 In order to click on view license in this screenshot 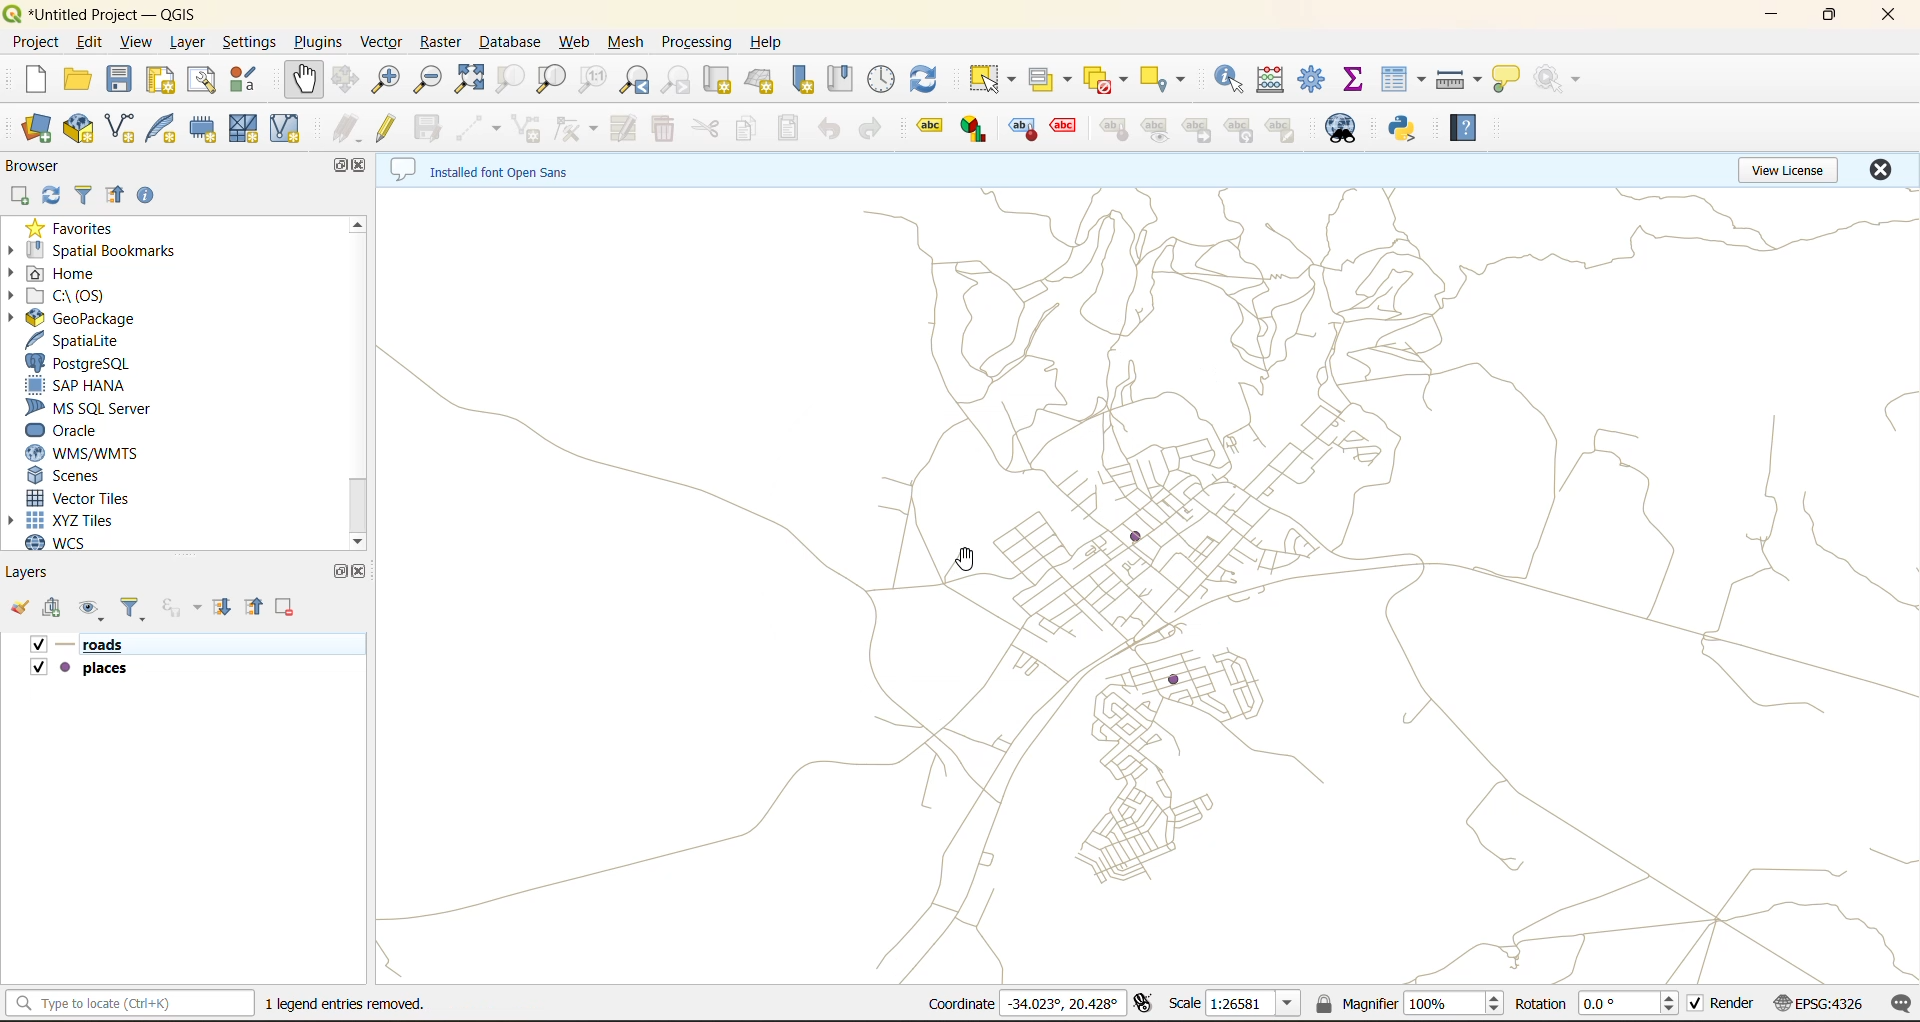, I will do `click(1794, 170)`.